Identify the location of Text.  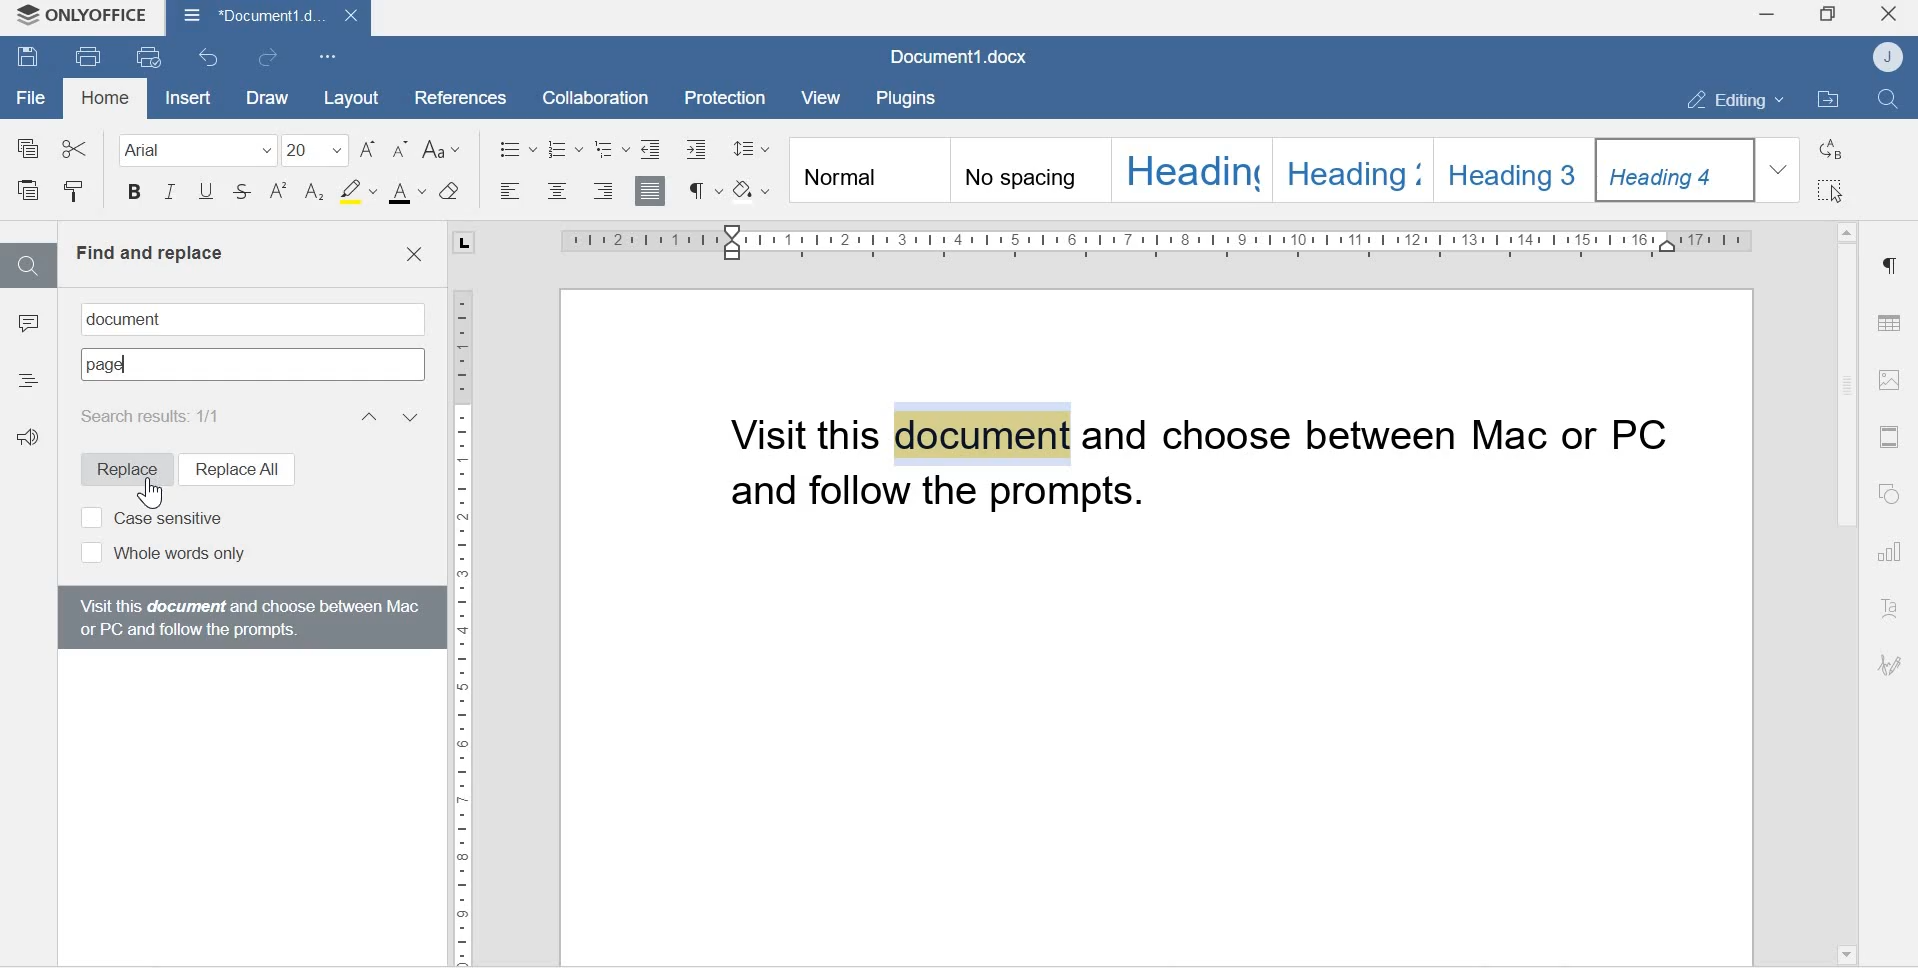
(1892, 610).